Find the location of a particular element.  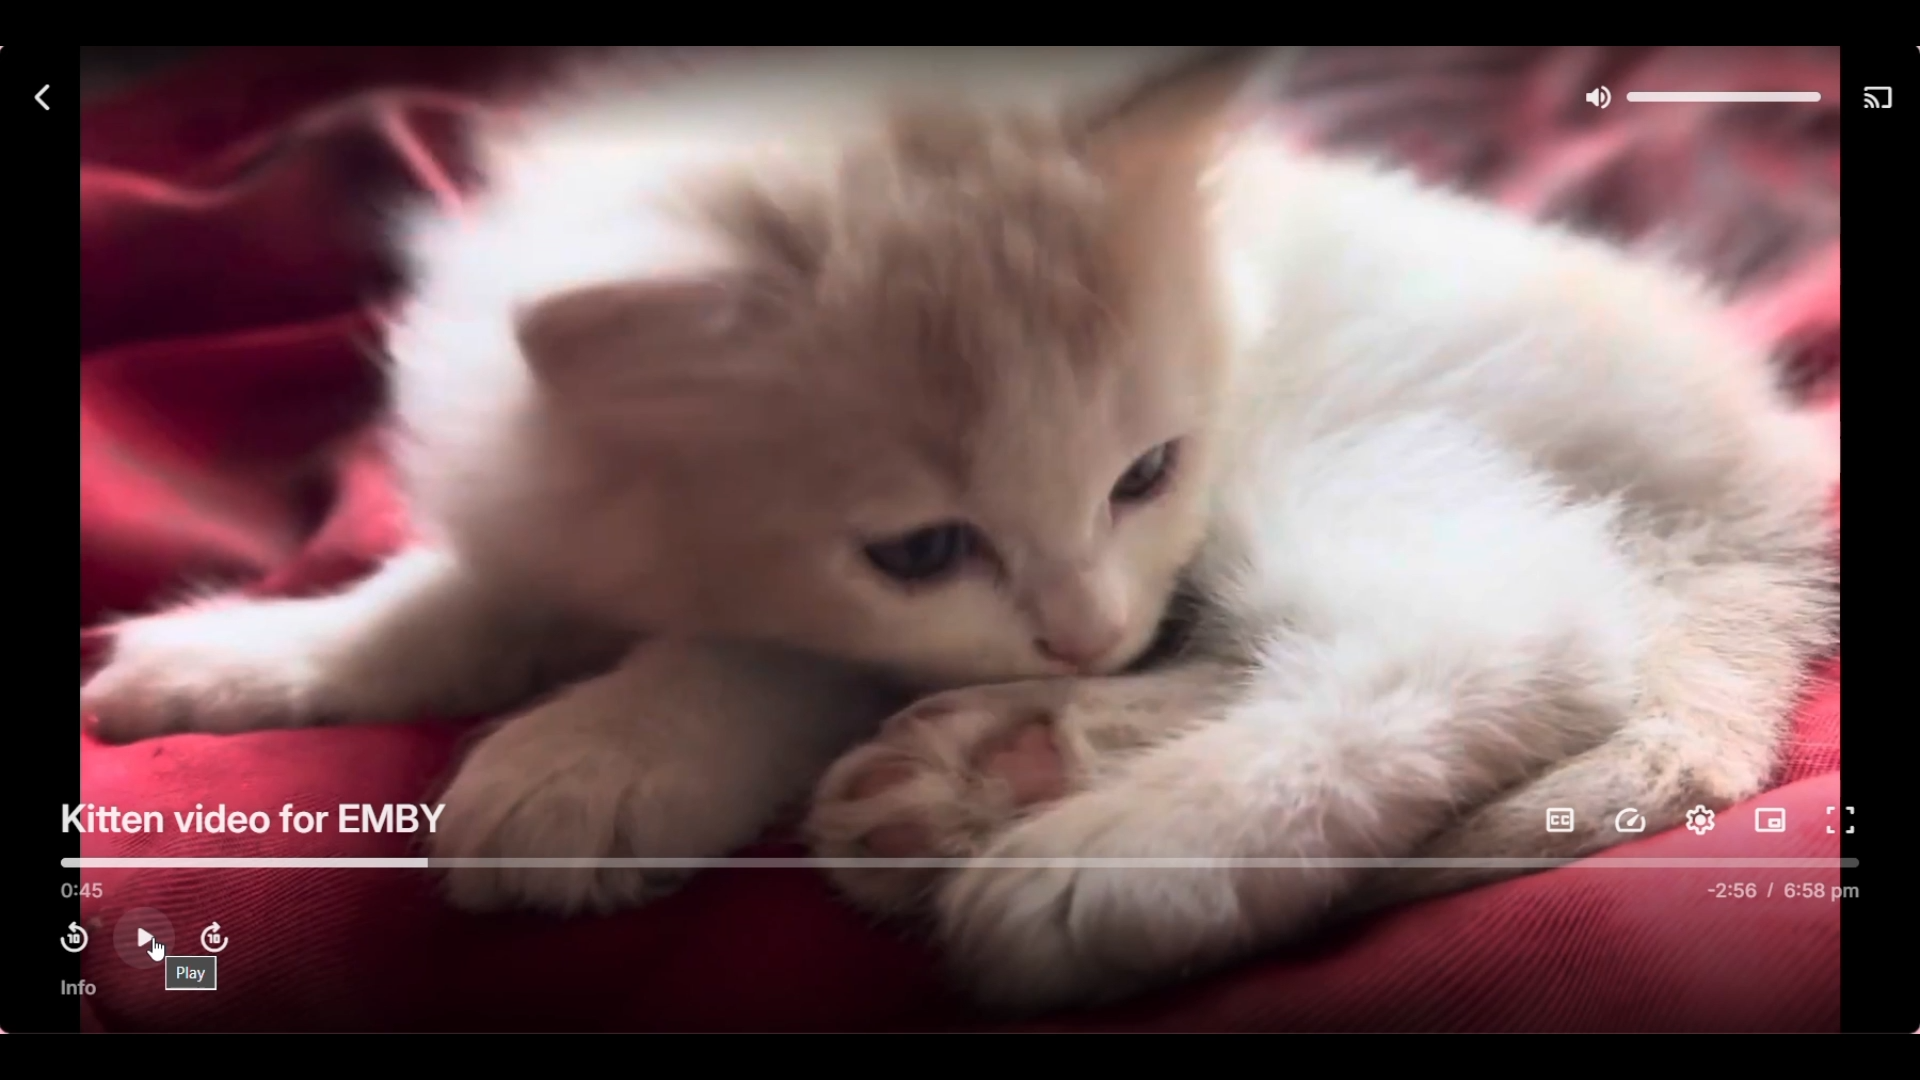

Timeline of video with the length of video already watched highlighted is located at coordinates (966, 862).